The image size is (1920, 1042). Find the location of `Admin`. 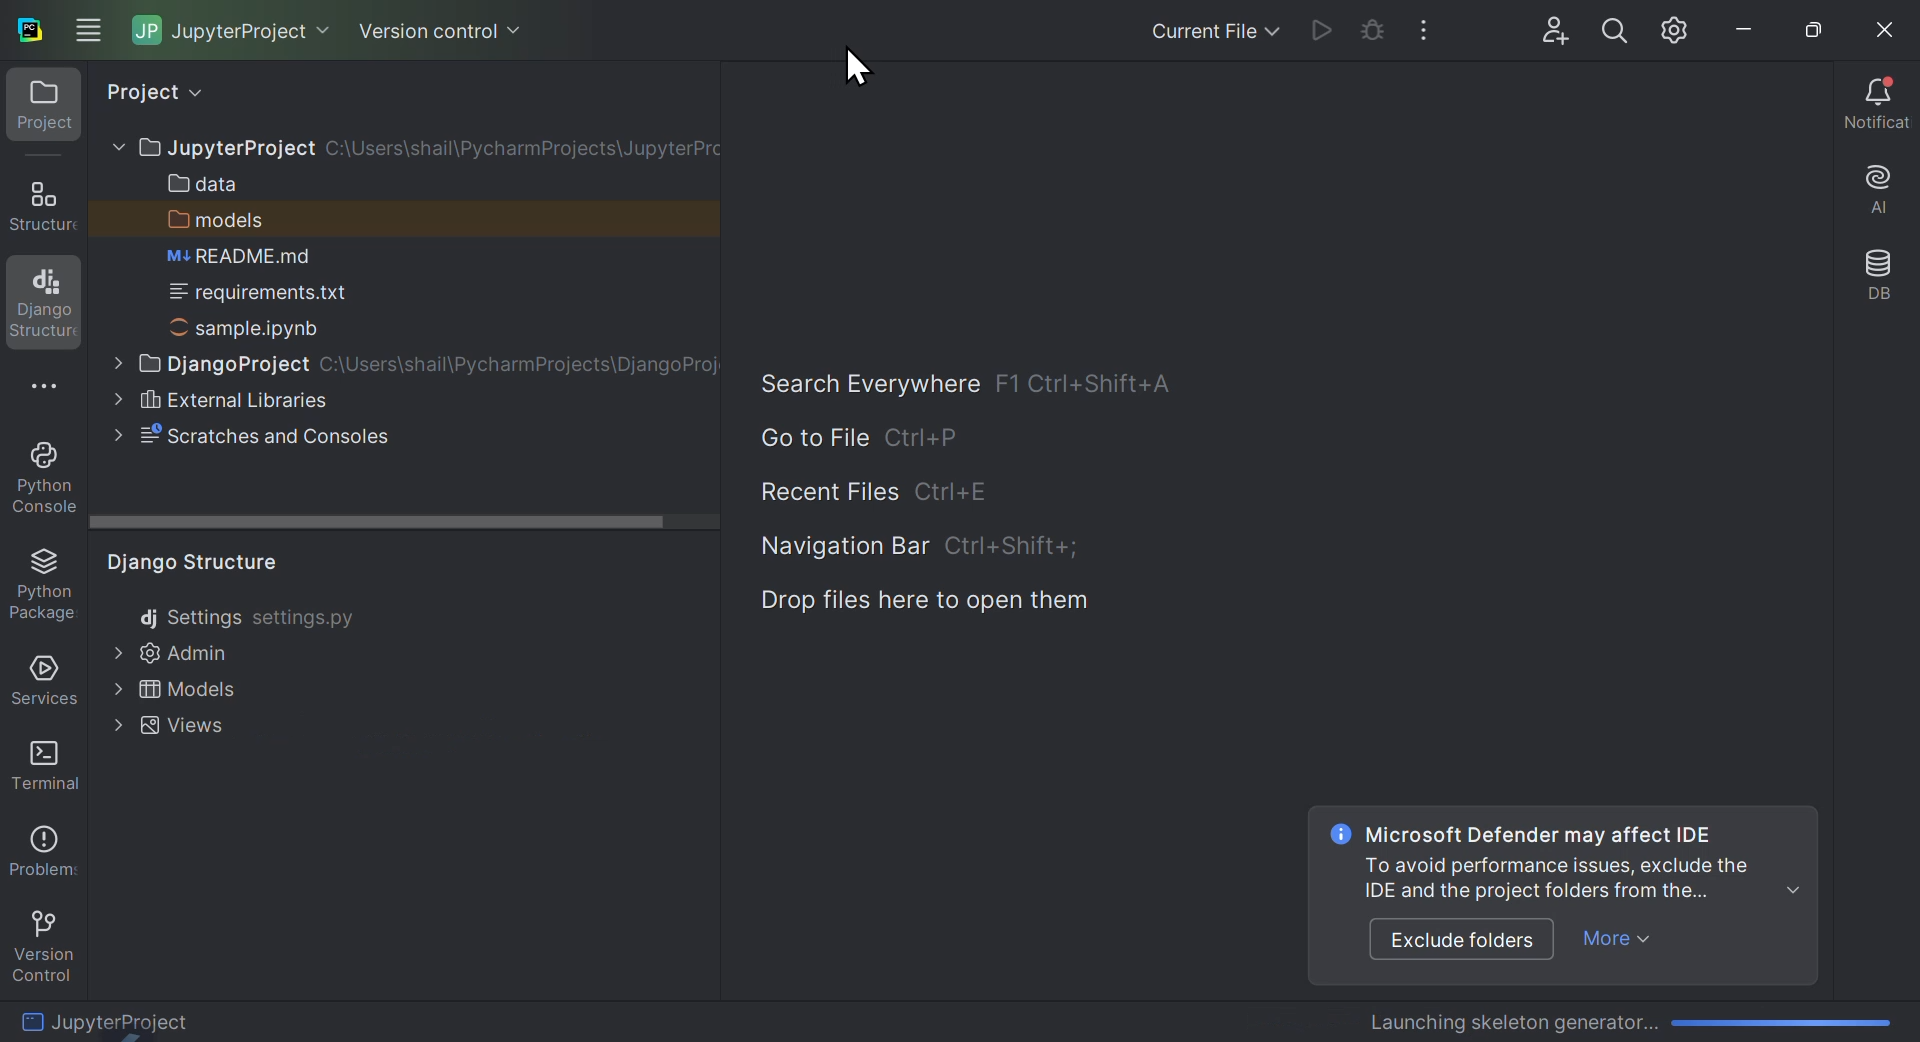

Admin is located at coordinates (177, 653).